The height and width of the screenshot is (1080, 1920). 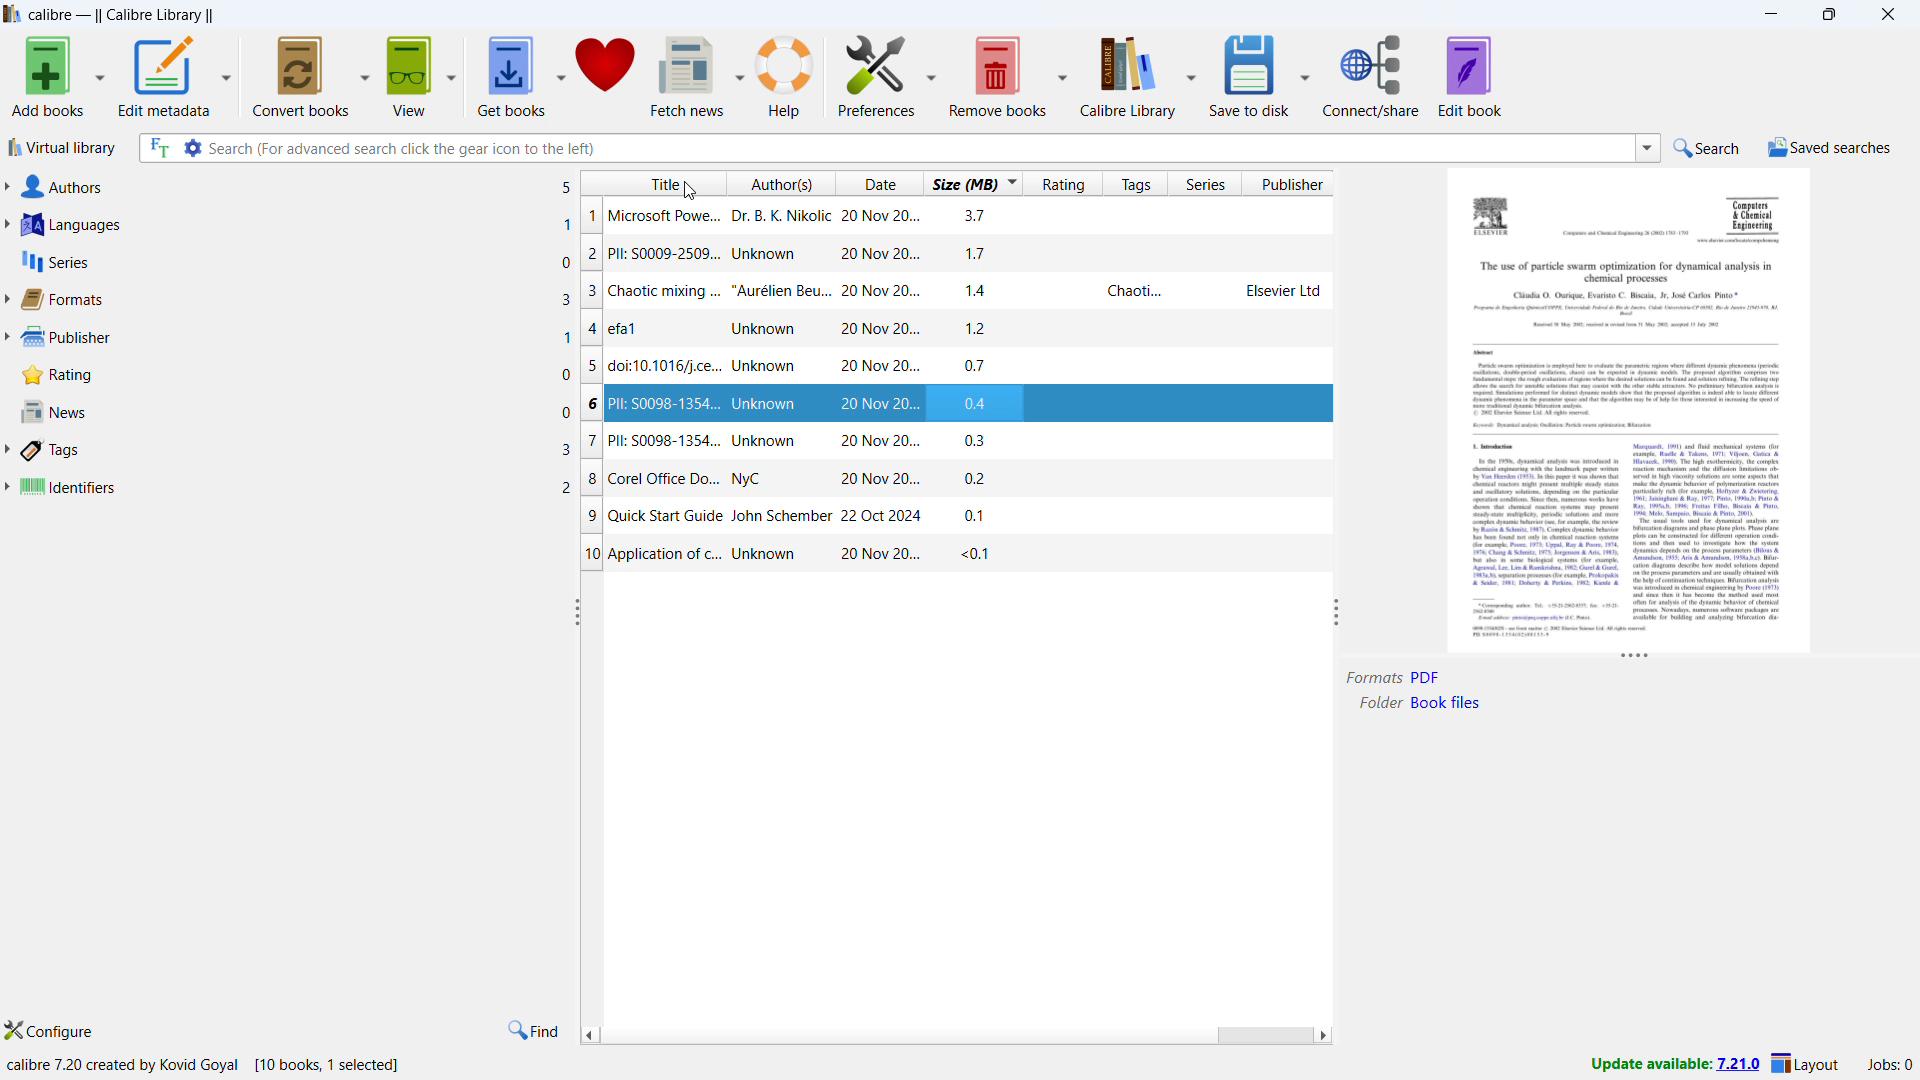 What do you see at coordinates (980, 477) in the screenshot?
I see `02` at bounding box center [980, 477].